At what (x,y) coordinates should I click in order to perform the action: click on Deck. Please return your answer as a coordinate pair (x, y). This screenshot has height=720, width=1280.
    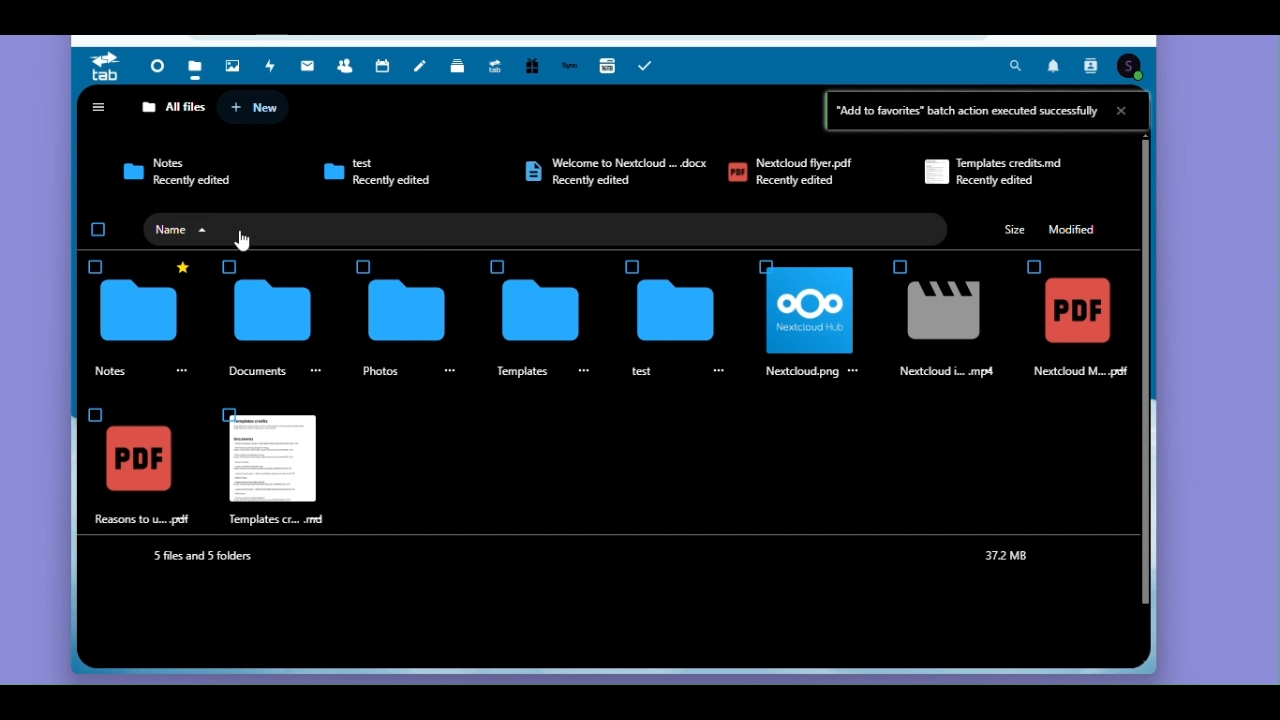
    Looking at the image, I should click on (456, 66).